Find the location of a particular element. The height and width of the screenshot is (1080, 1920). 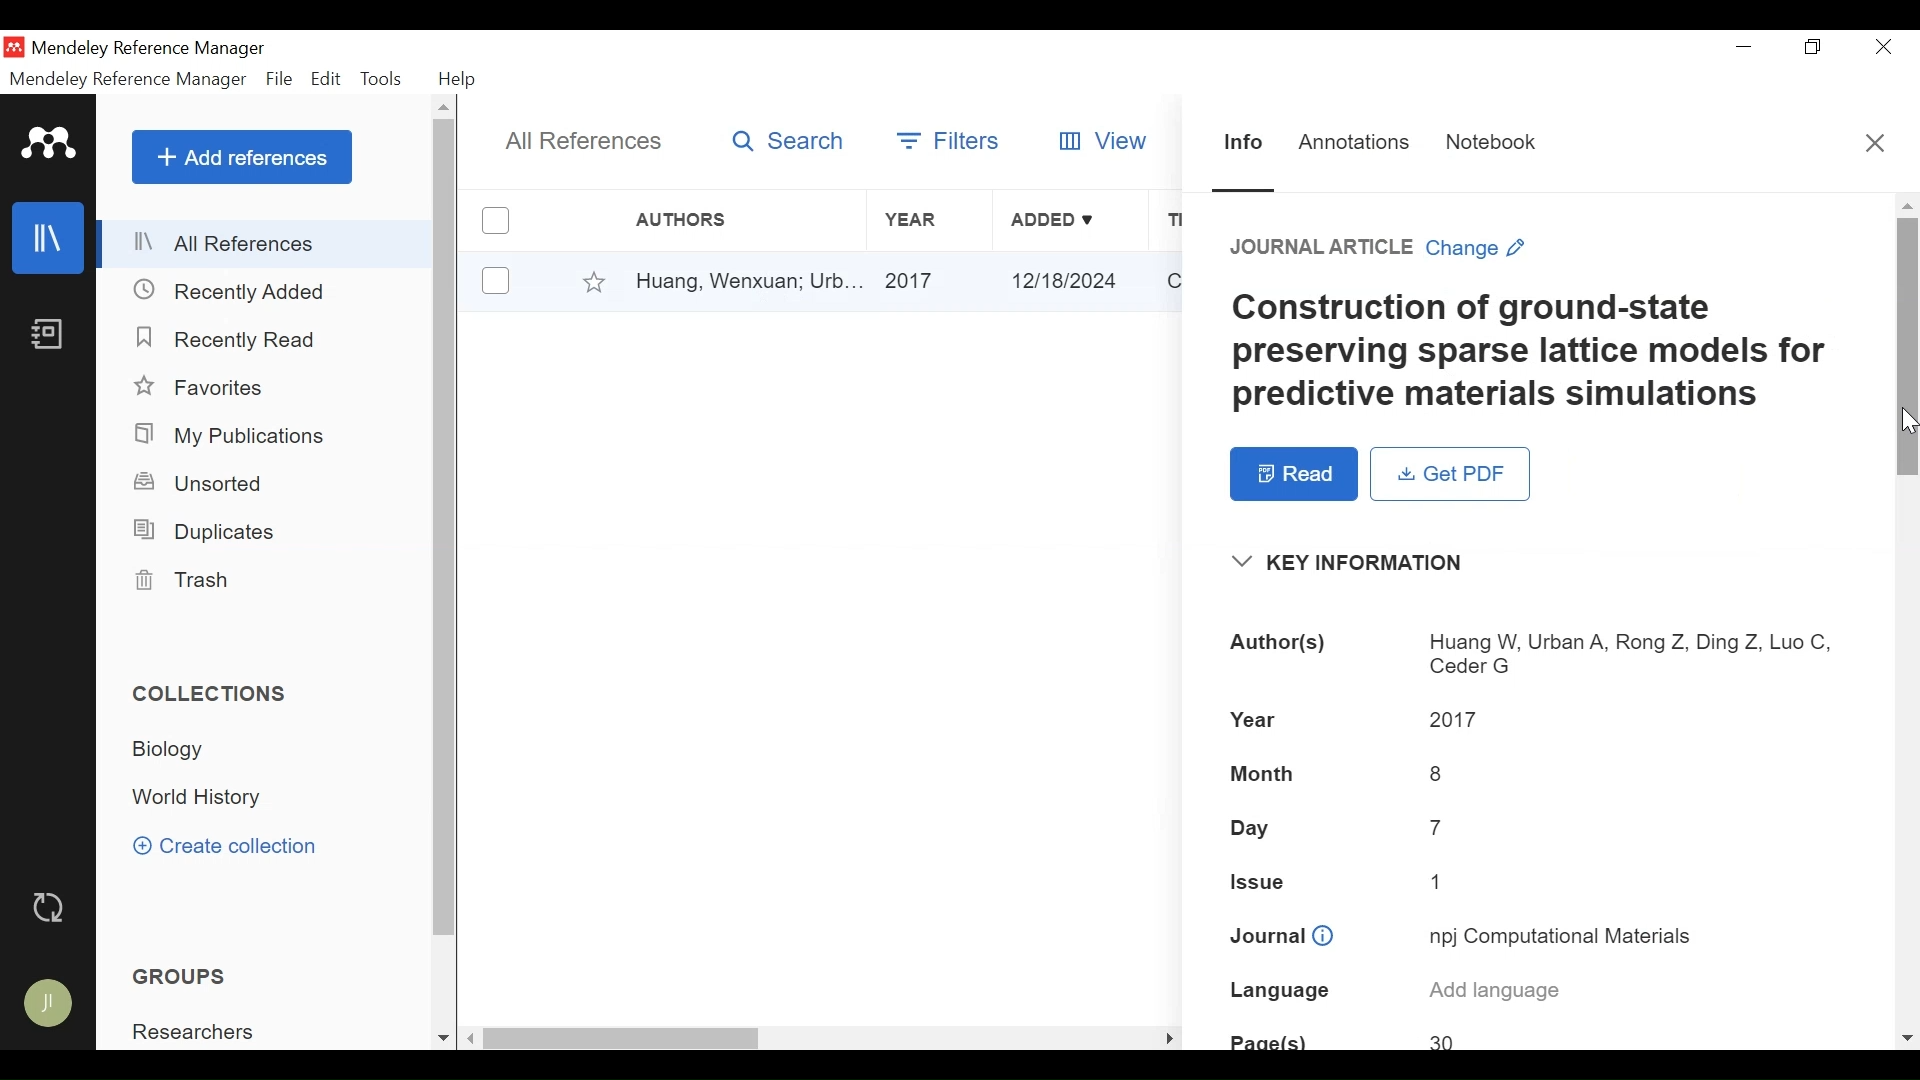

Key Information is located at coordinates (1357, 563).